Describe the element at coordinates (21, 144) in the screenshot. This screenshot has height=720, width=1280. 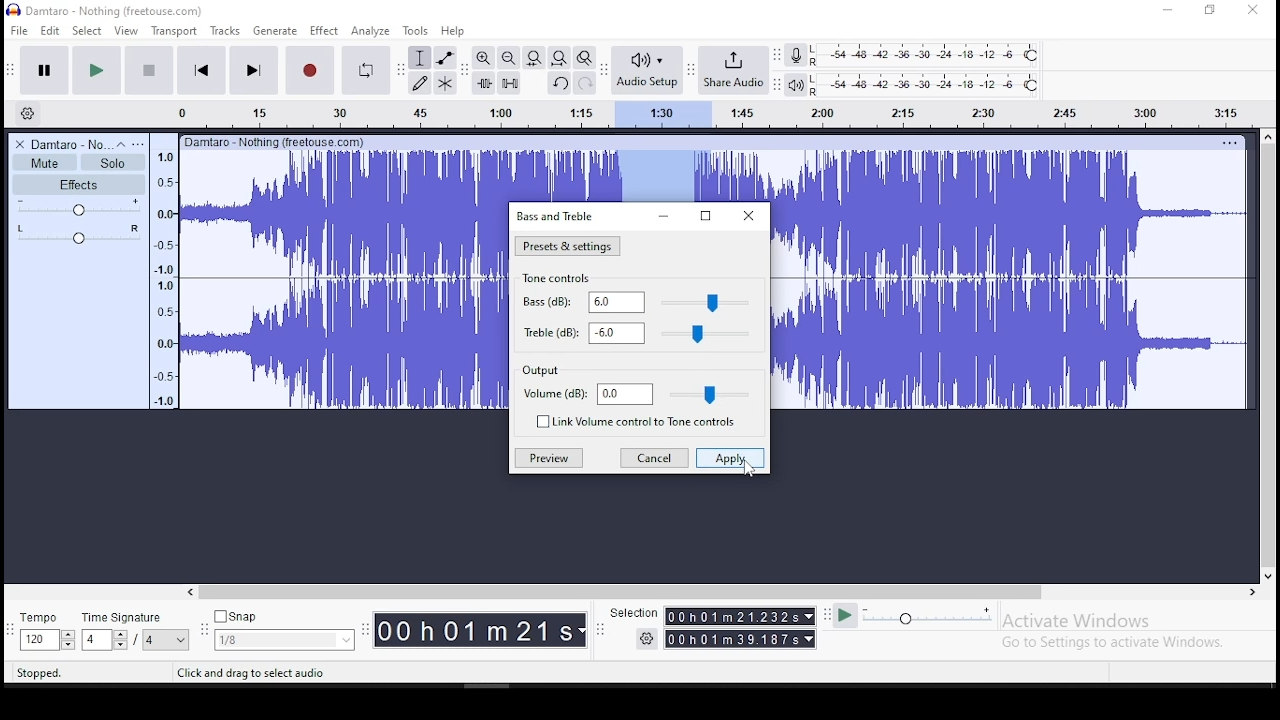
I see `delete track` at that location.